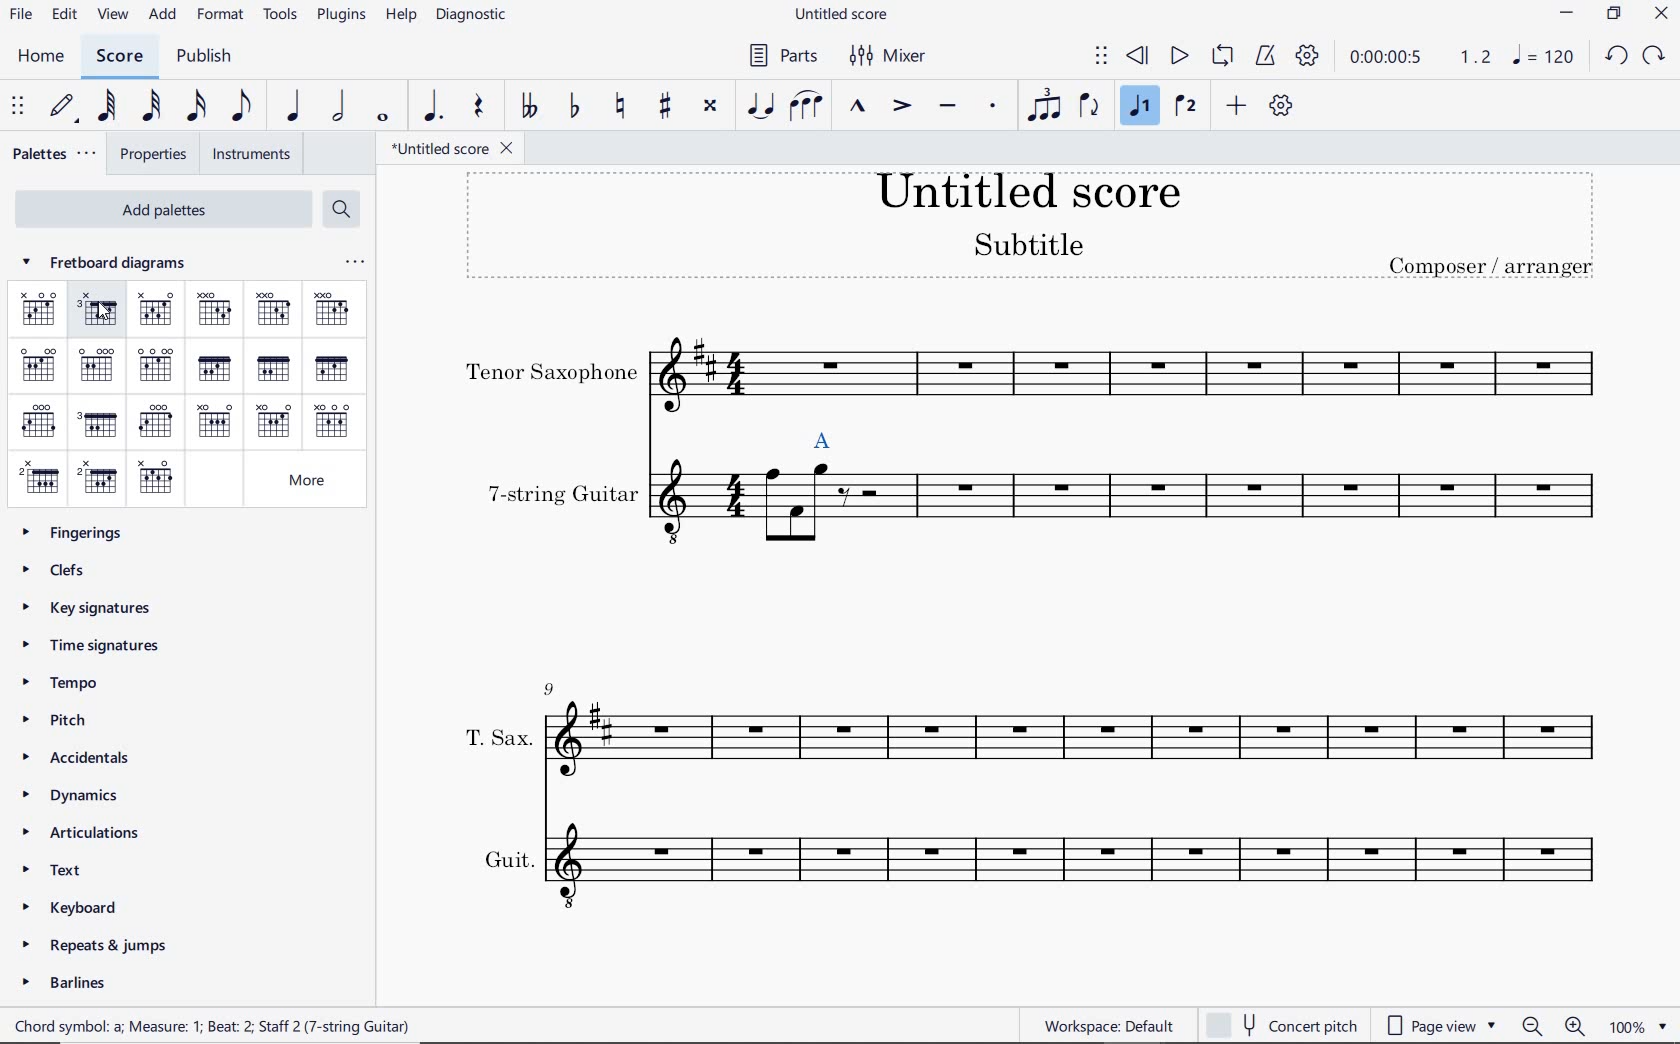  I want to click on INSTRUMENT: T.SAX, so click(1021, 726).